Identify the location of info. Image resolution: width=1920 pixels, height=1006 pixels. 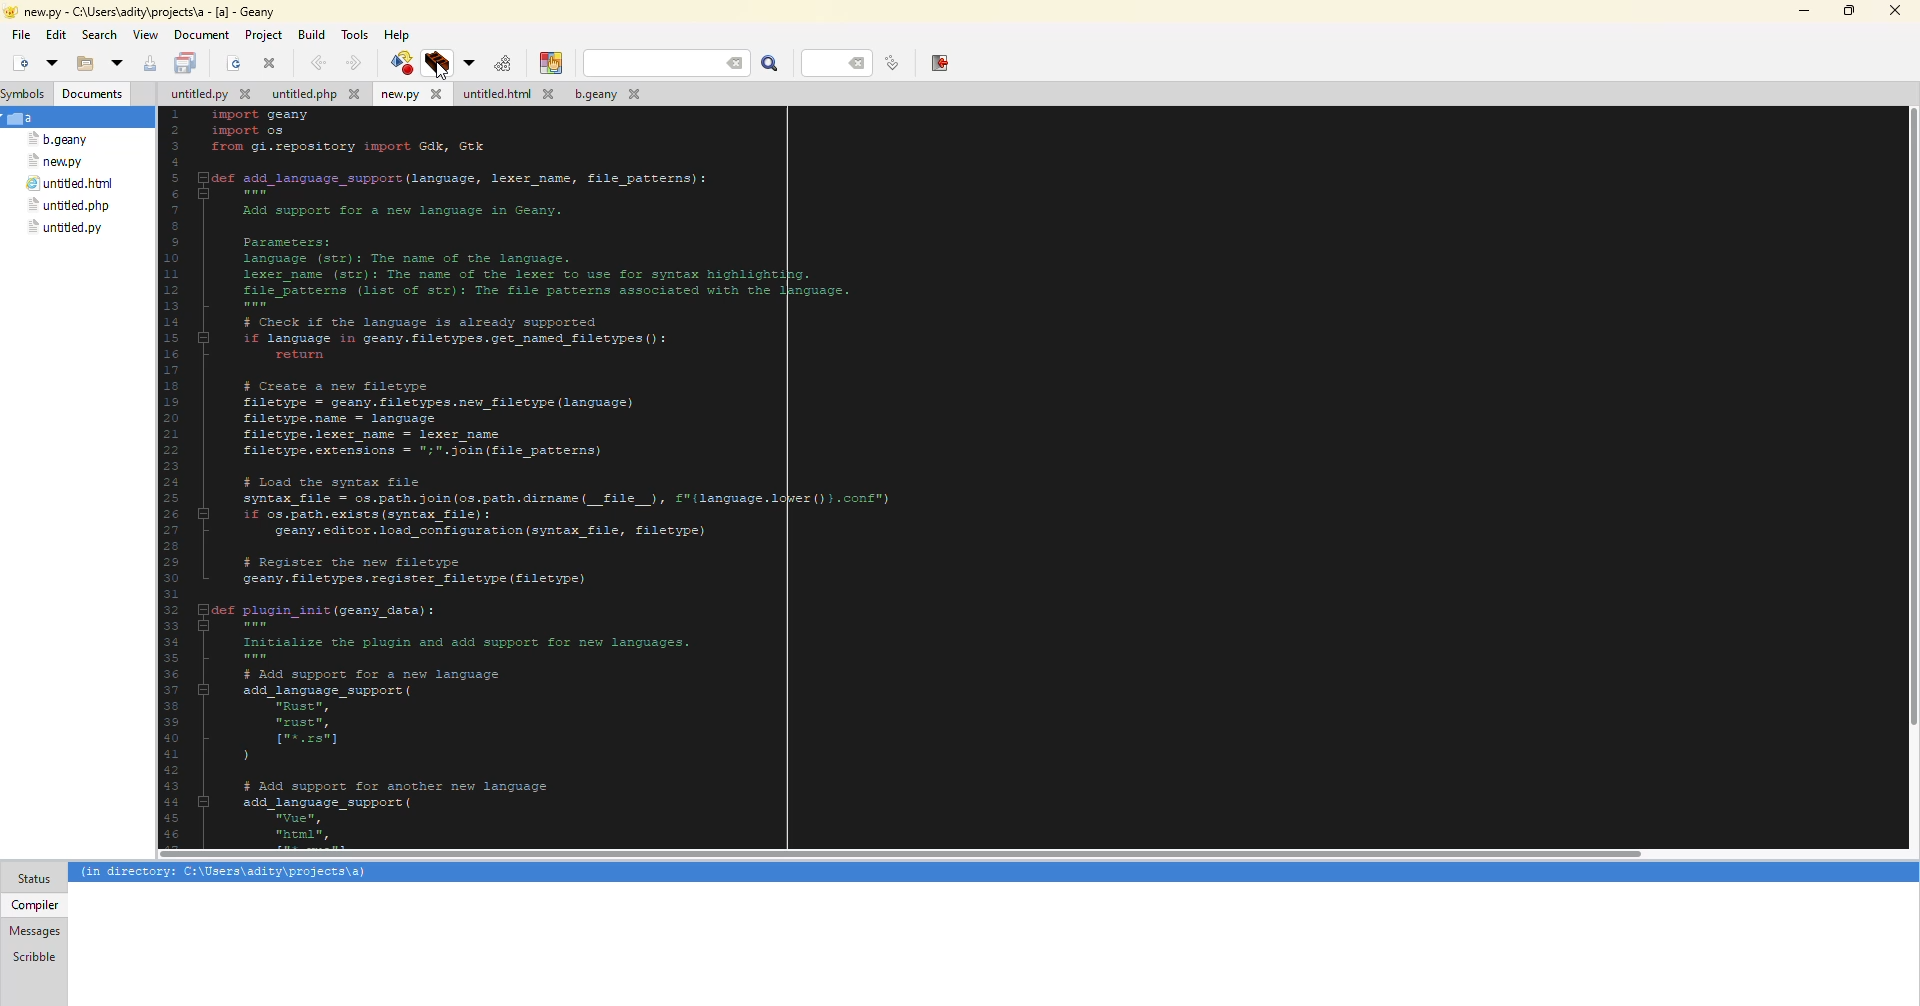
(226, 872).